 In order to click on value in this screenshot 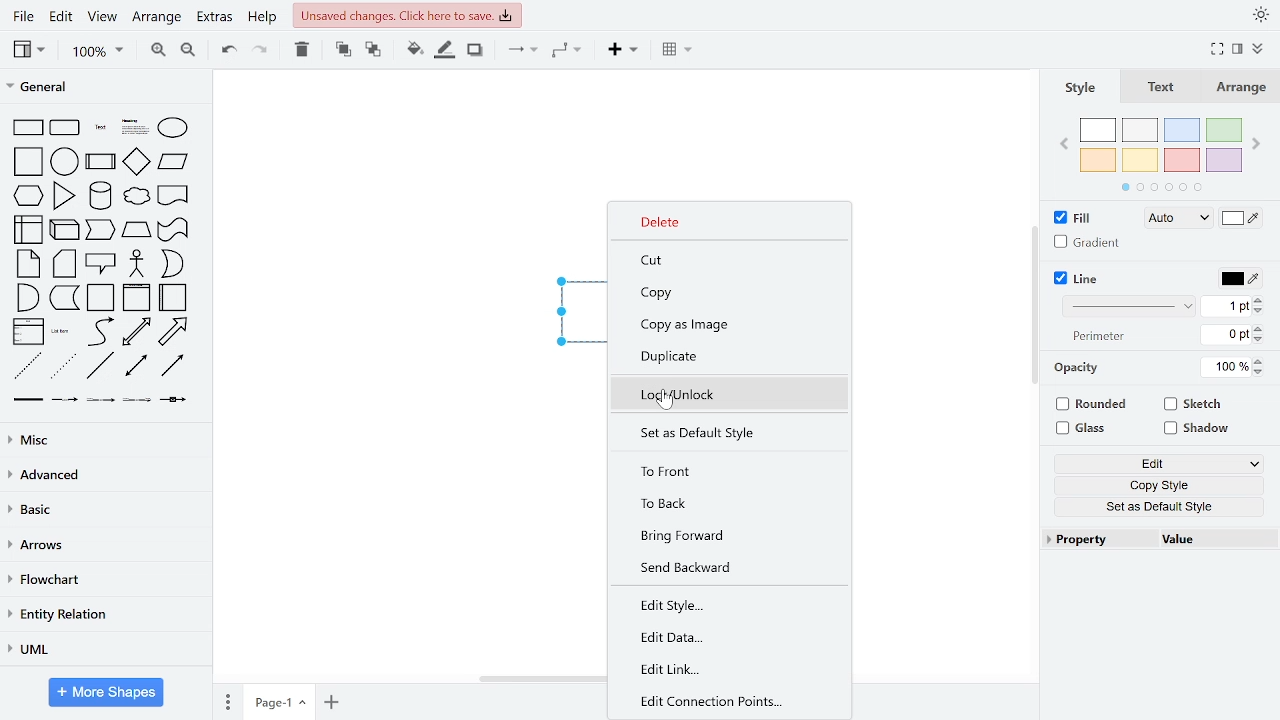, I will do `click(1202, 539)`.